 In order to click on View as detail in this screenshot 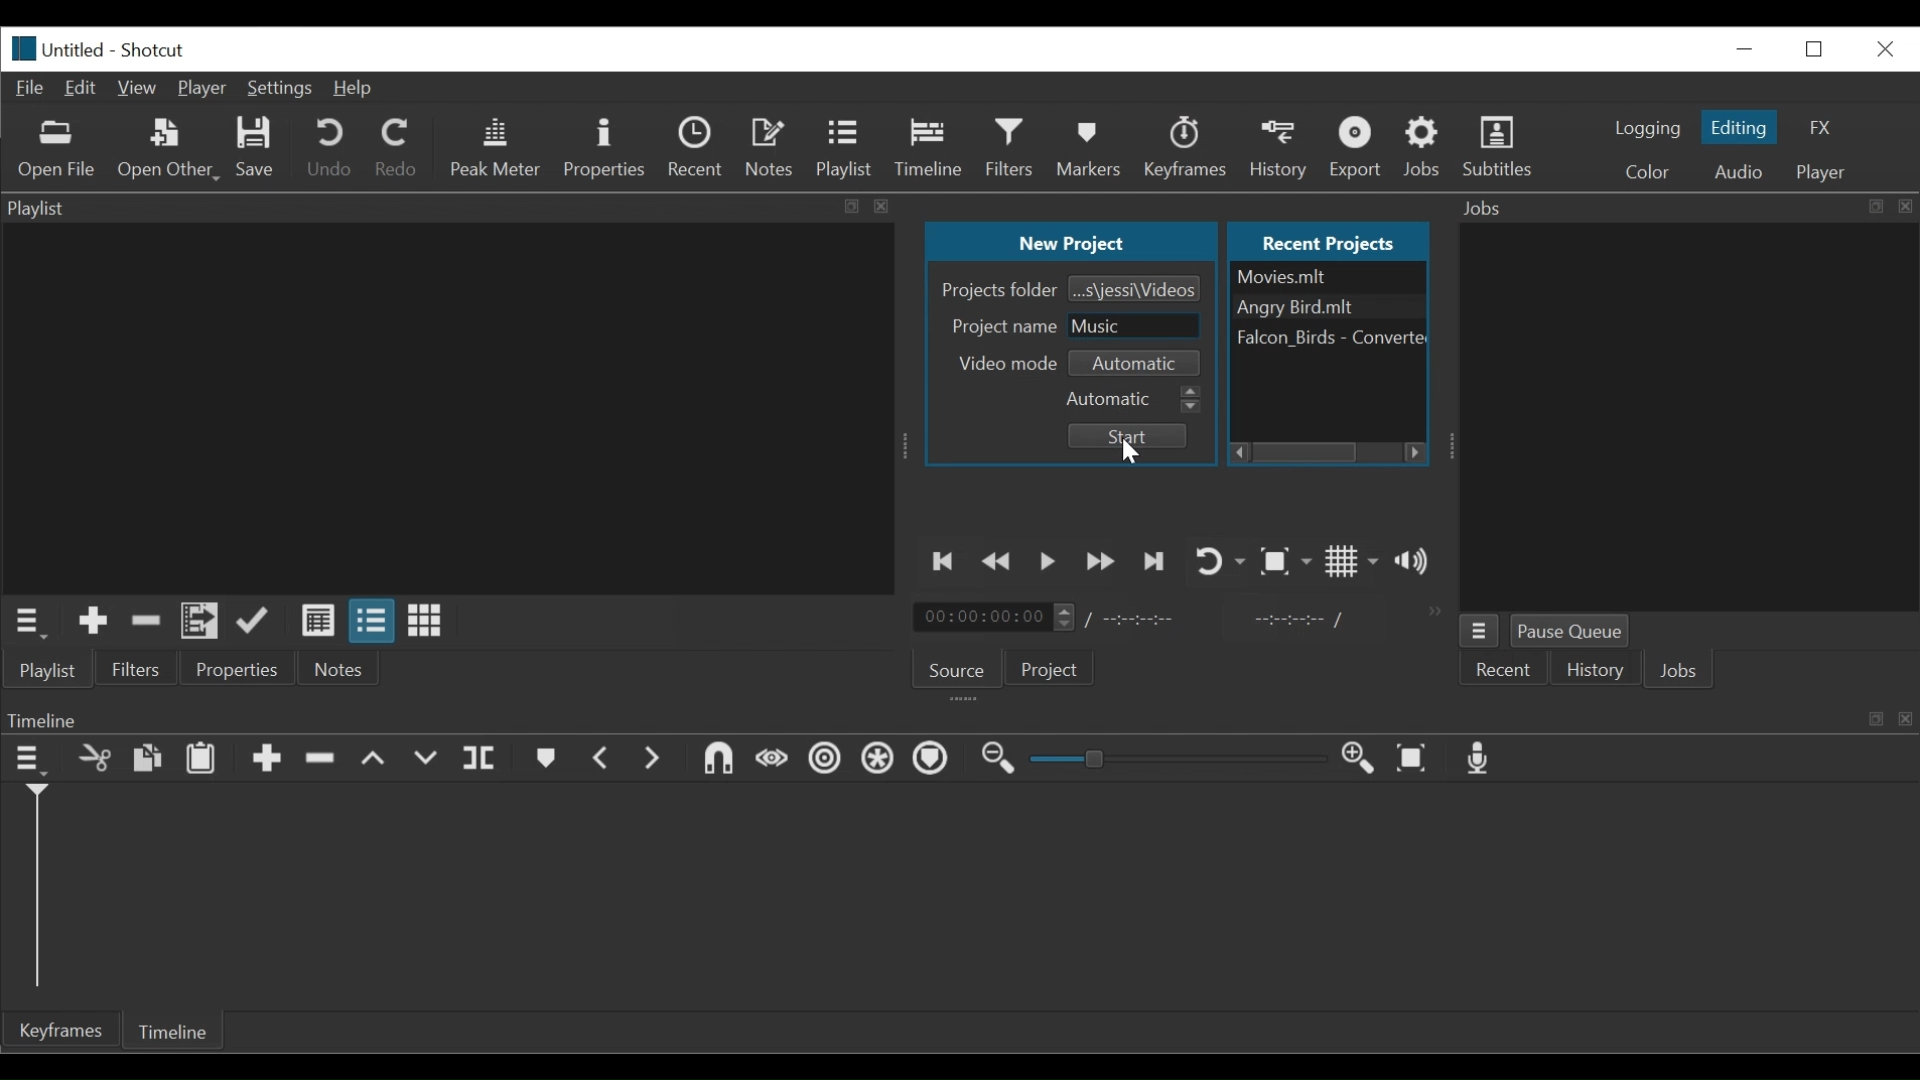, I will do `click(316, 623)`.